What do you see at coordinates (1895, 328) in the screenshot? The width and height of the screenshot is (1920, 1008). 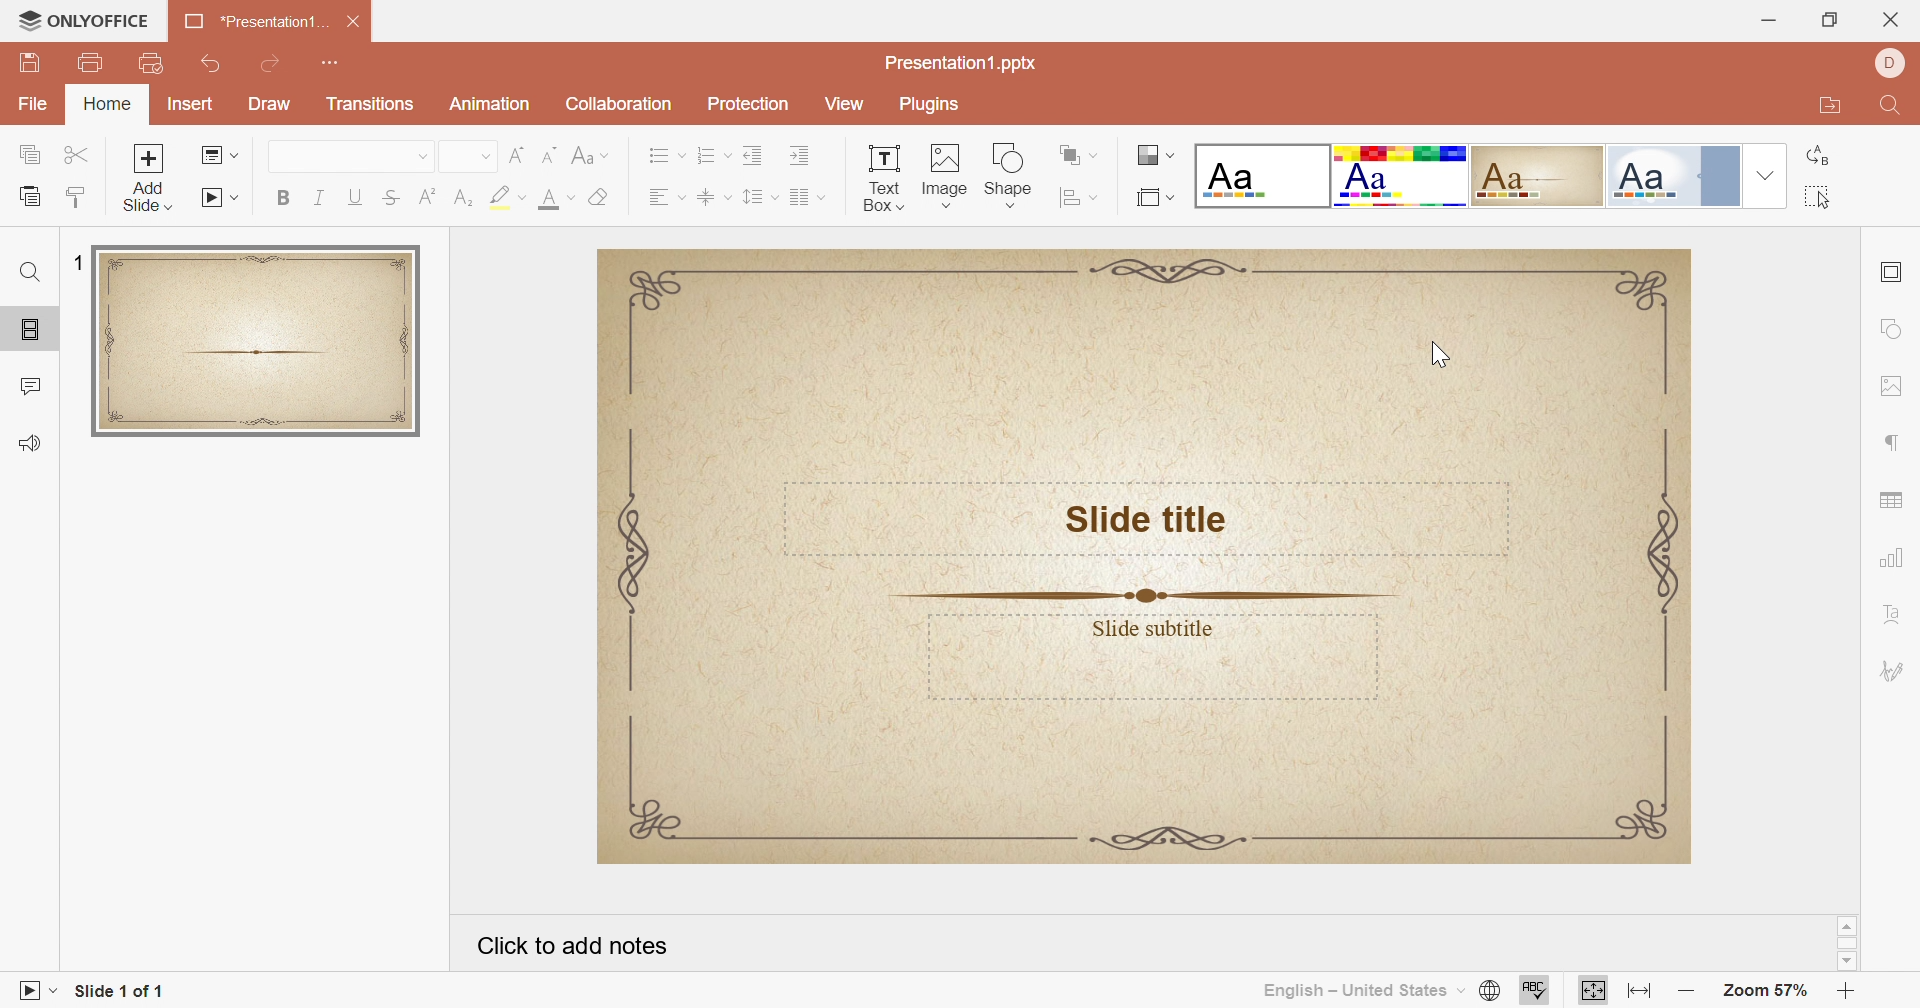 I see `Shape settings` at bounding box center [1895, 328].